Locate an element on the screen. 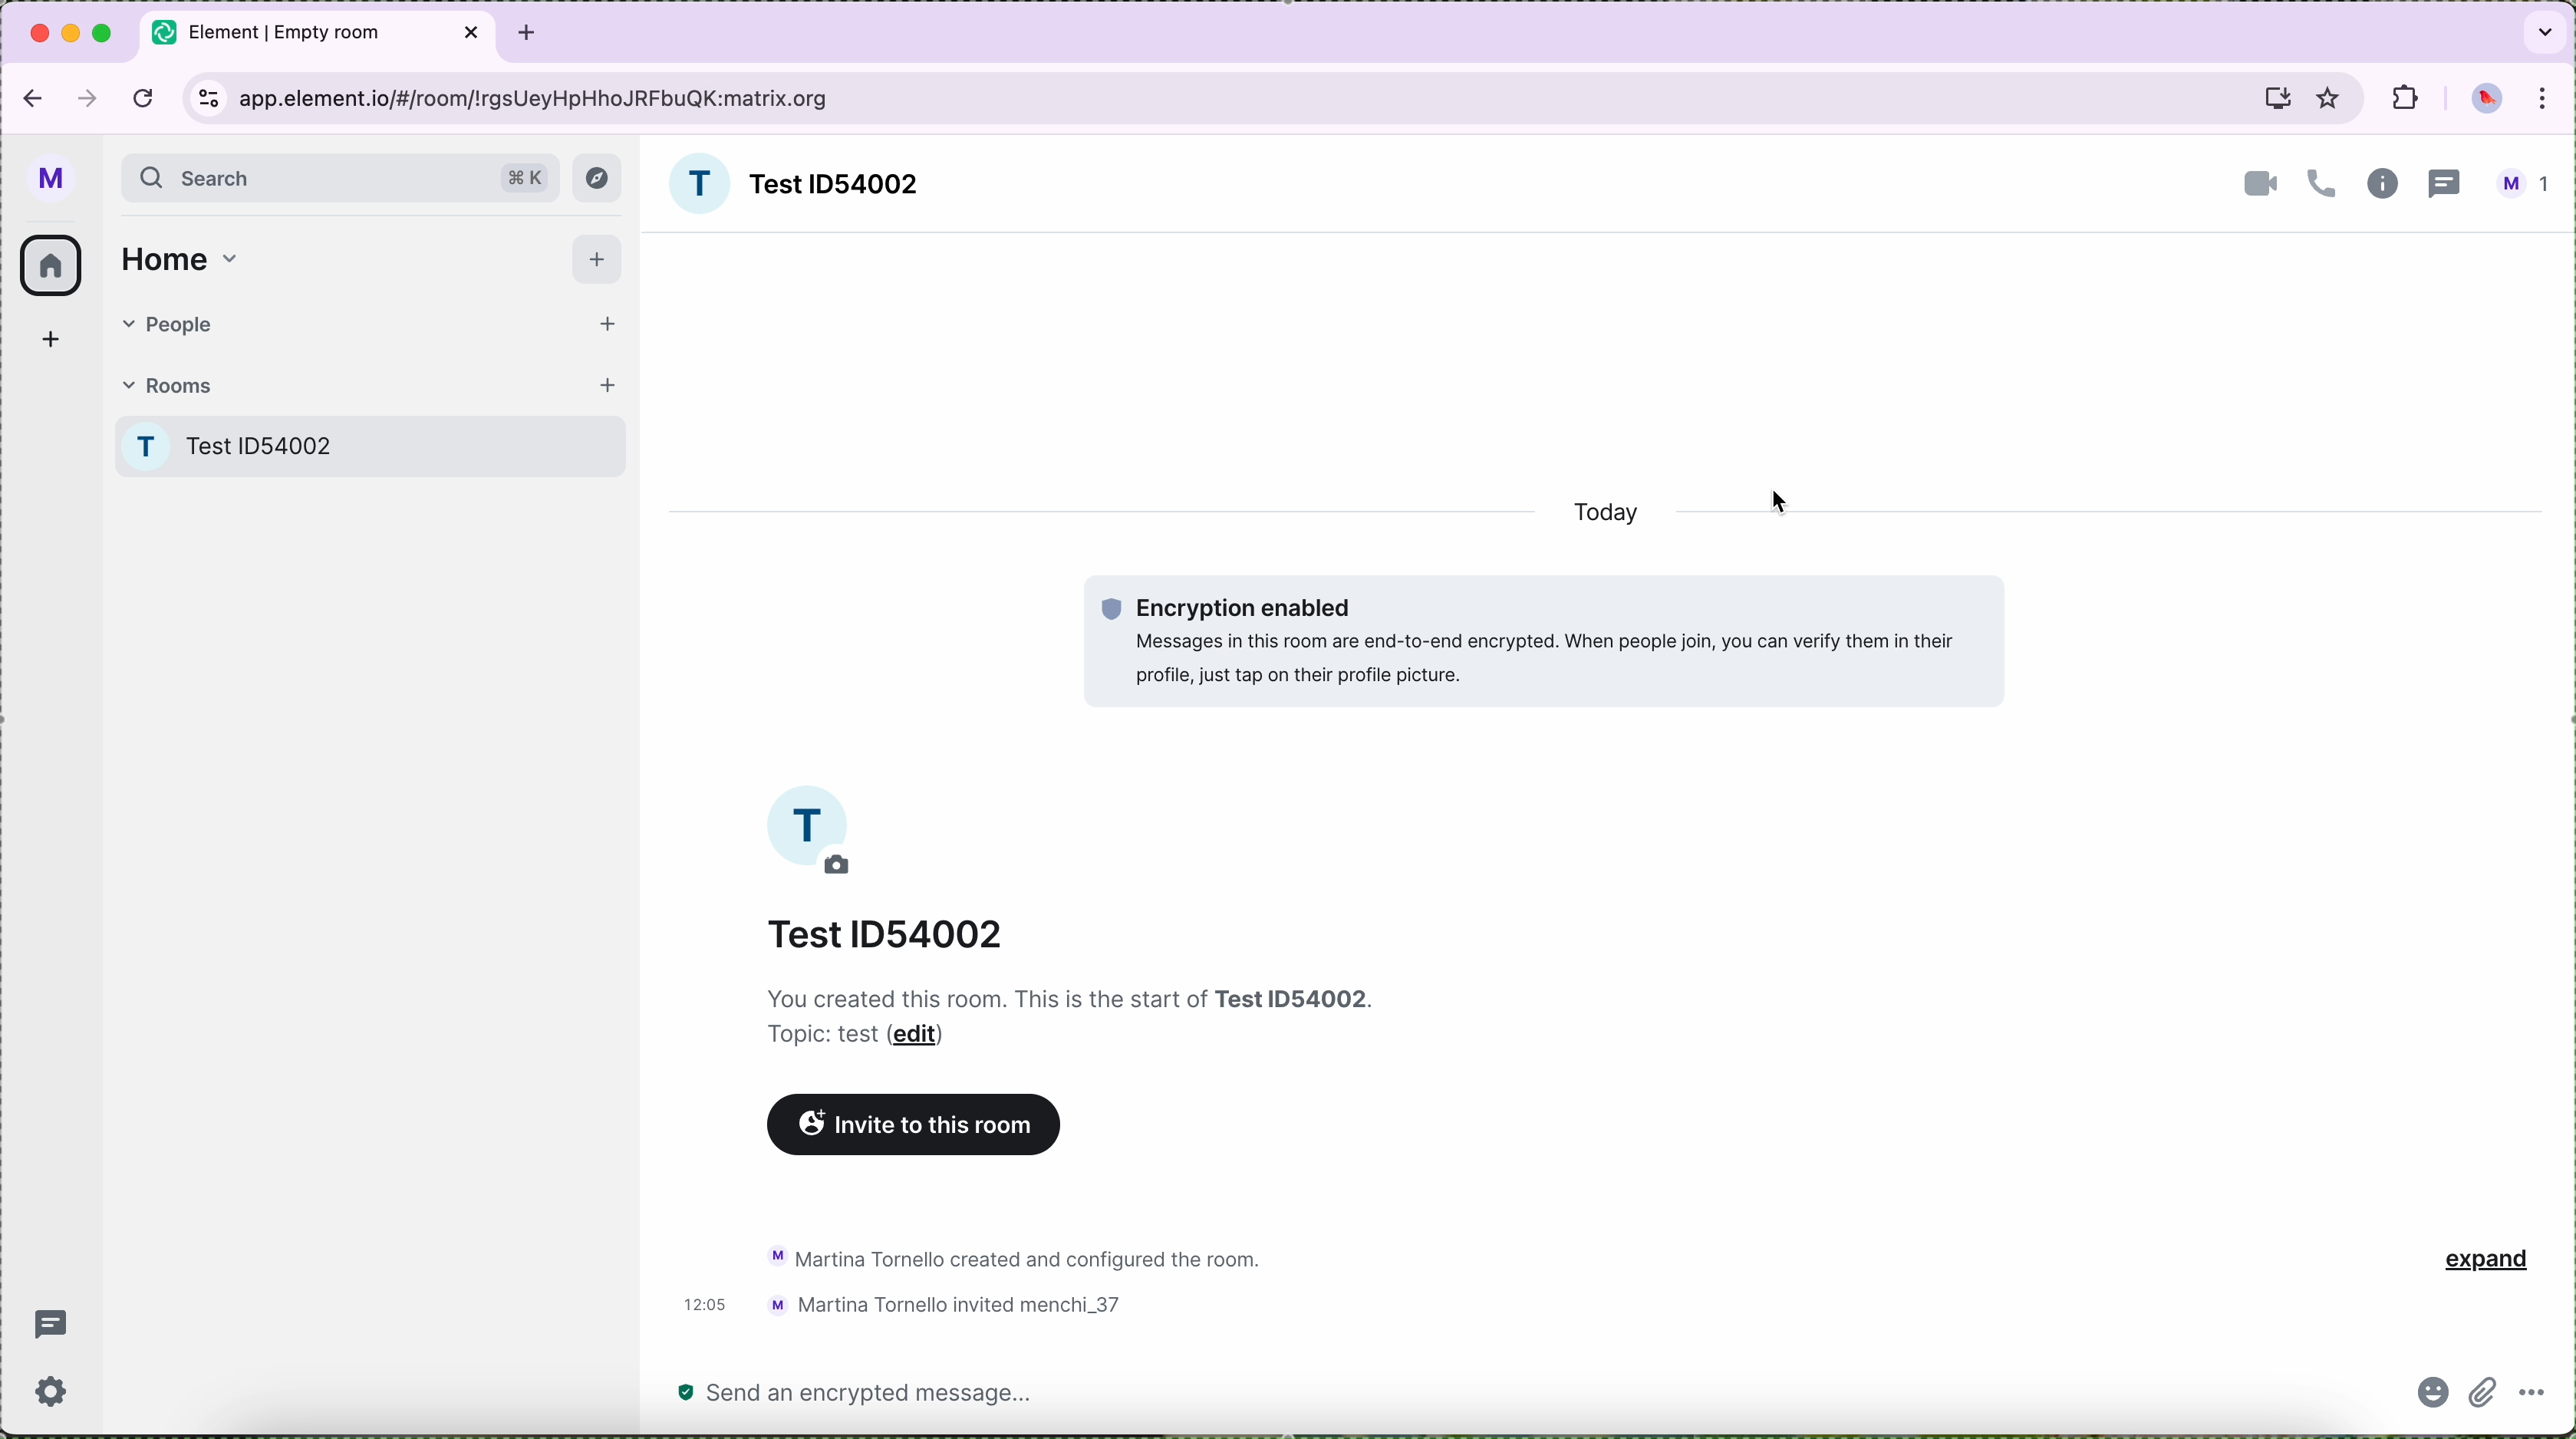 This screenshot has height=1439, width=2576. add is located at coordinates (49, 341).